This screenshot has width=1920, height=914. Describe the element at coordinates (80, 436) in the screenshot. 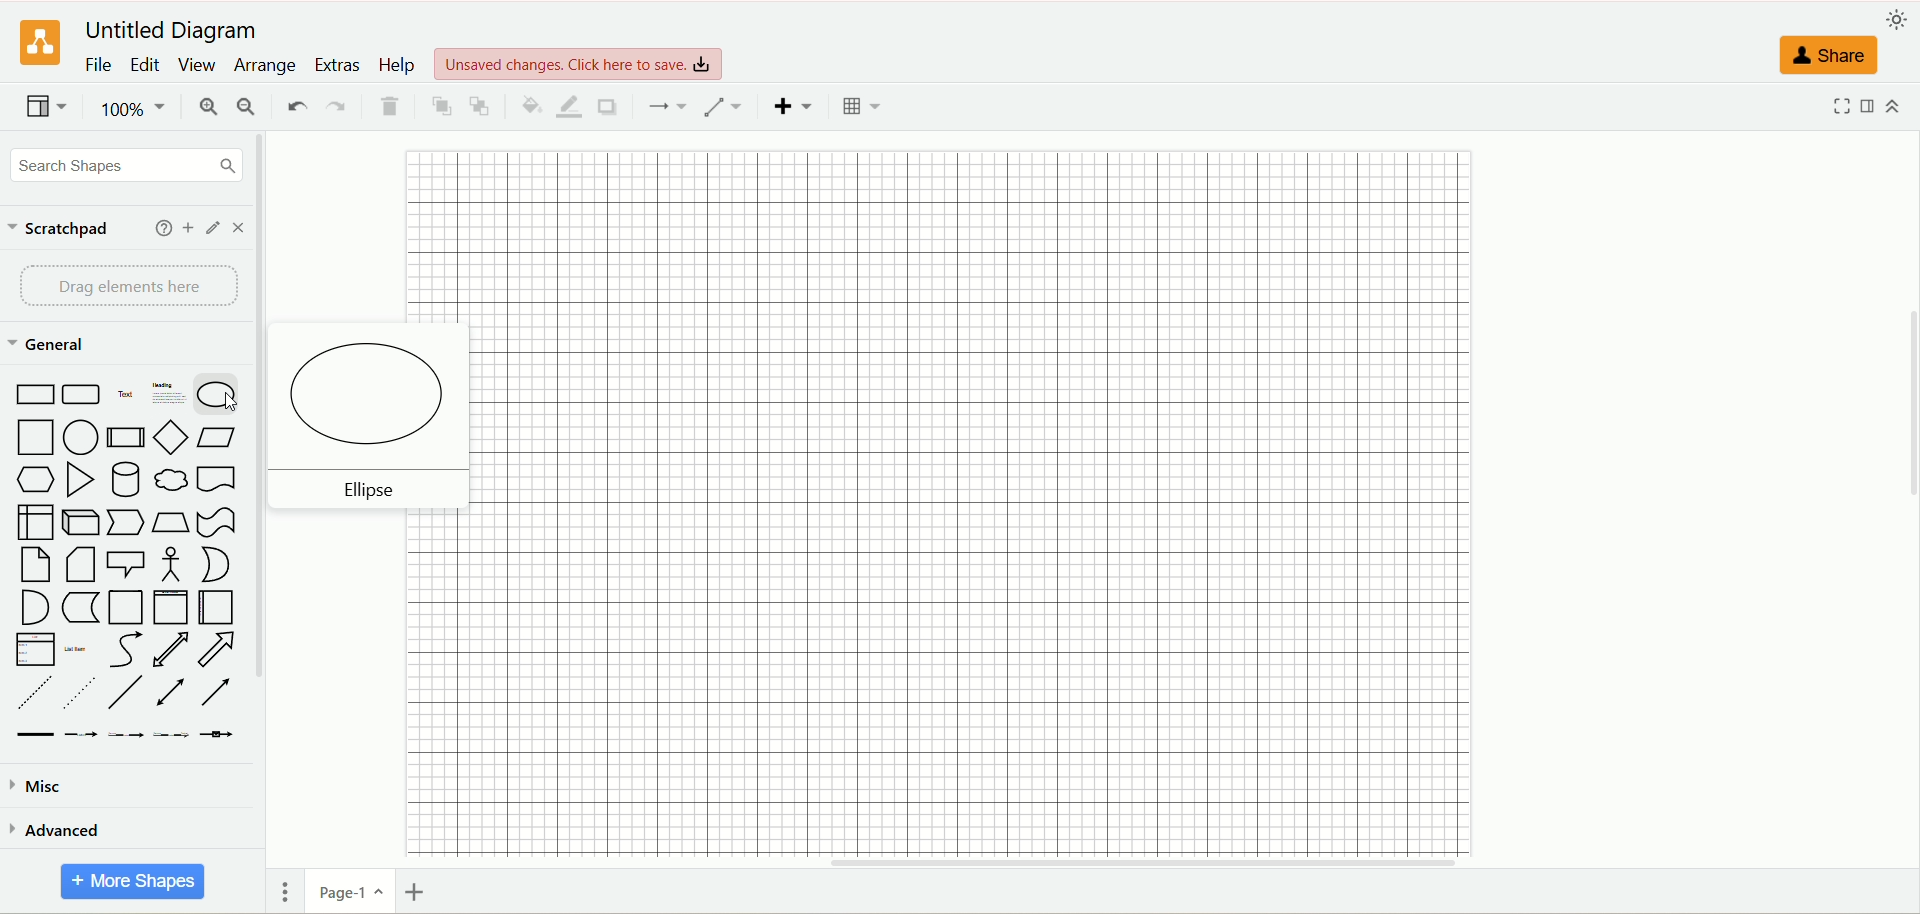

I see `circle` at that location.